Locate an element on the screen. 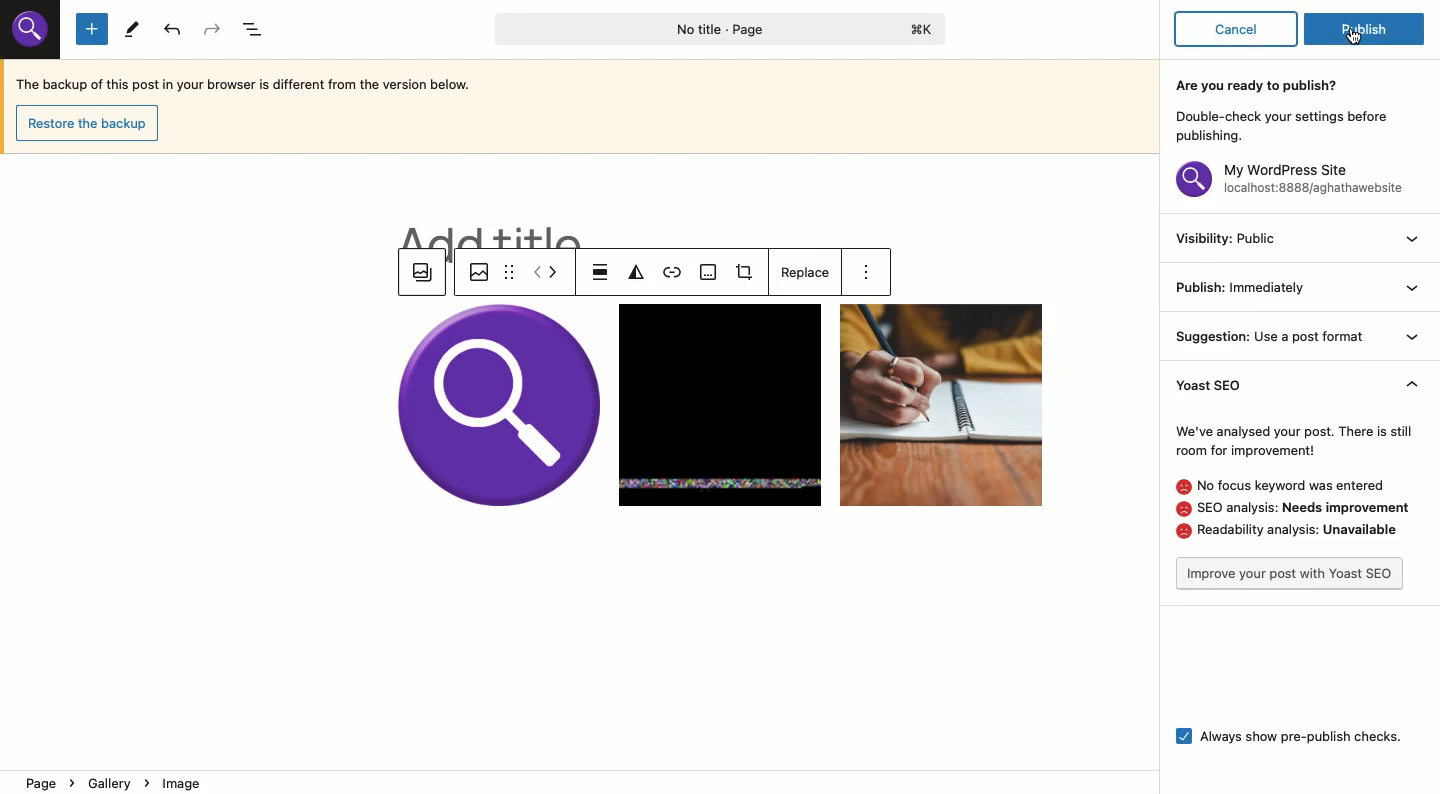 Image resolution: width=1440 pixels, height=794 pixels. Image is located at coordinates (475, 271).